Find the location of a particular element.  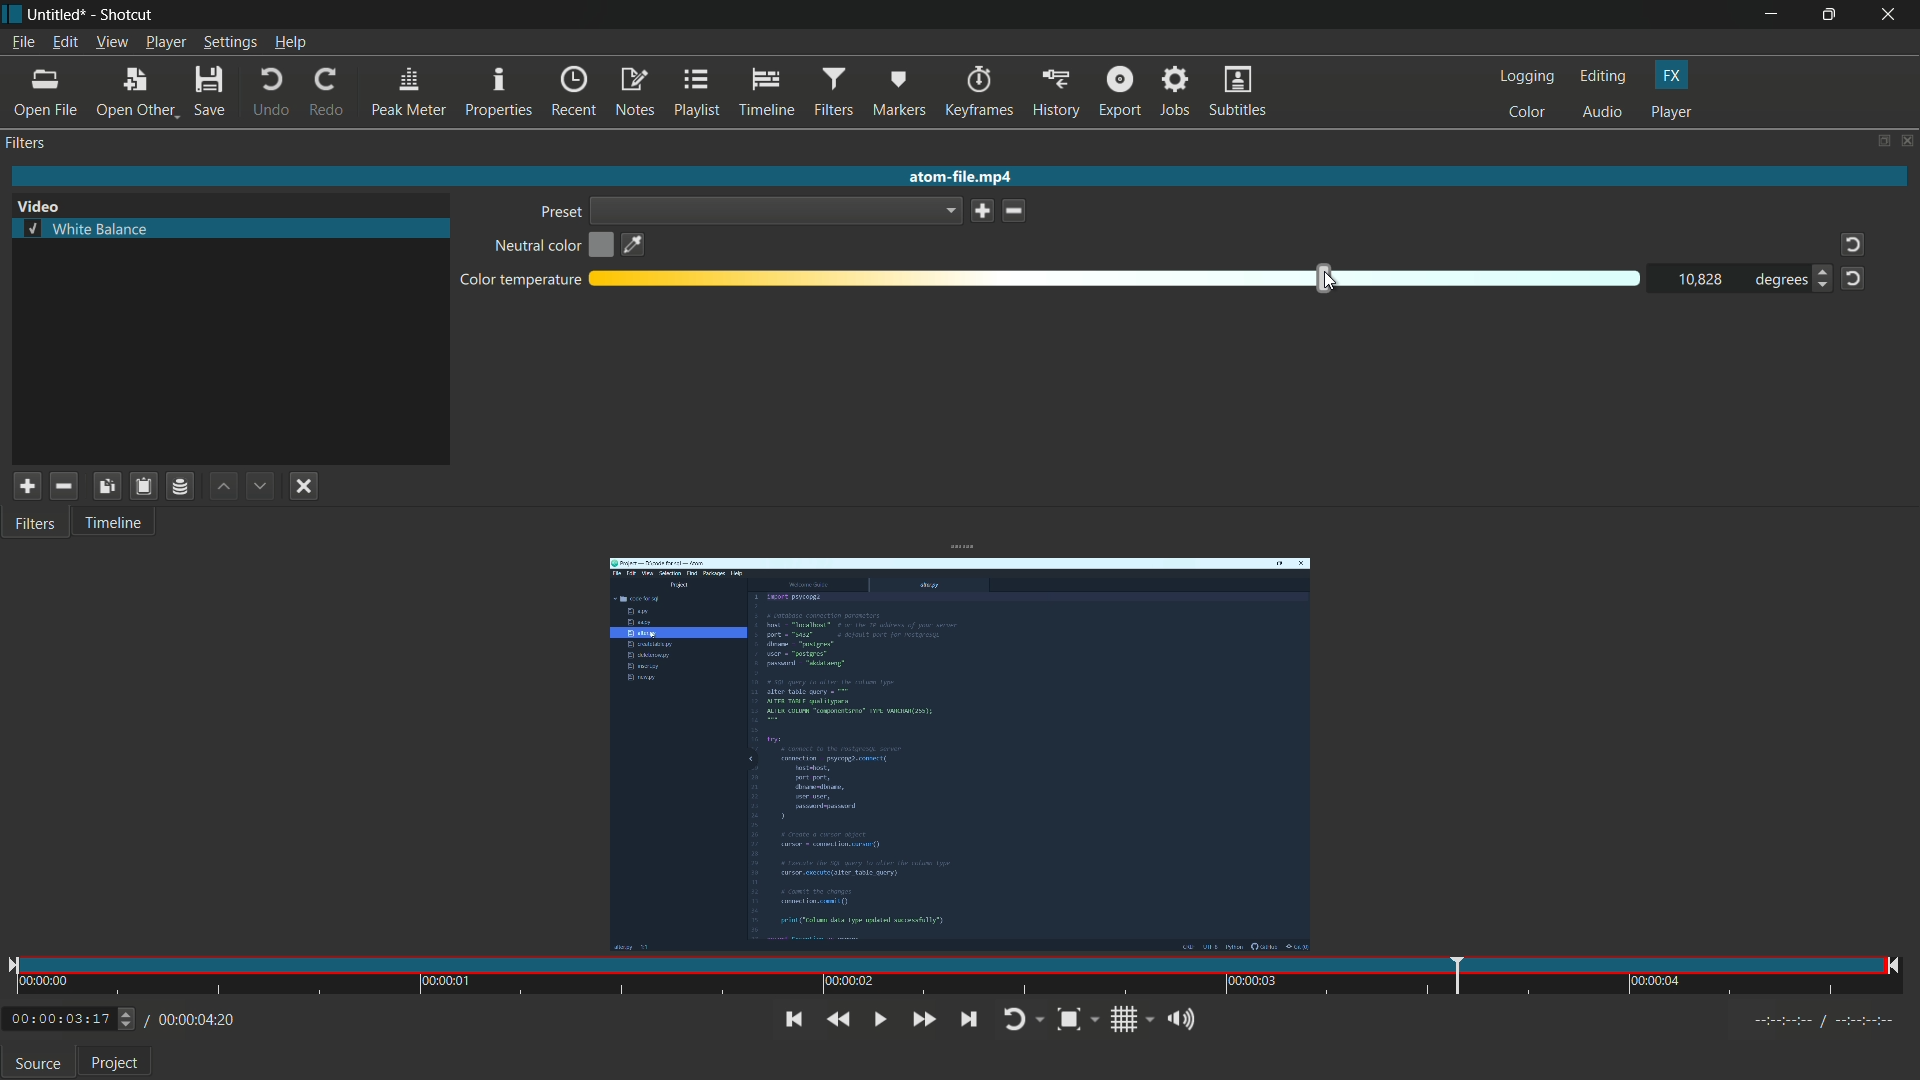

add filter is located at coordinates (26, 488).